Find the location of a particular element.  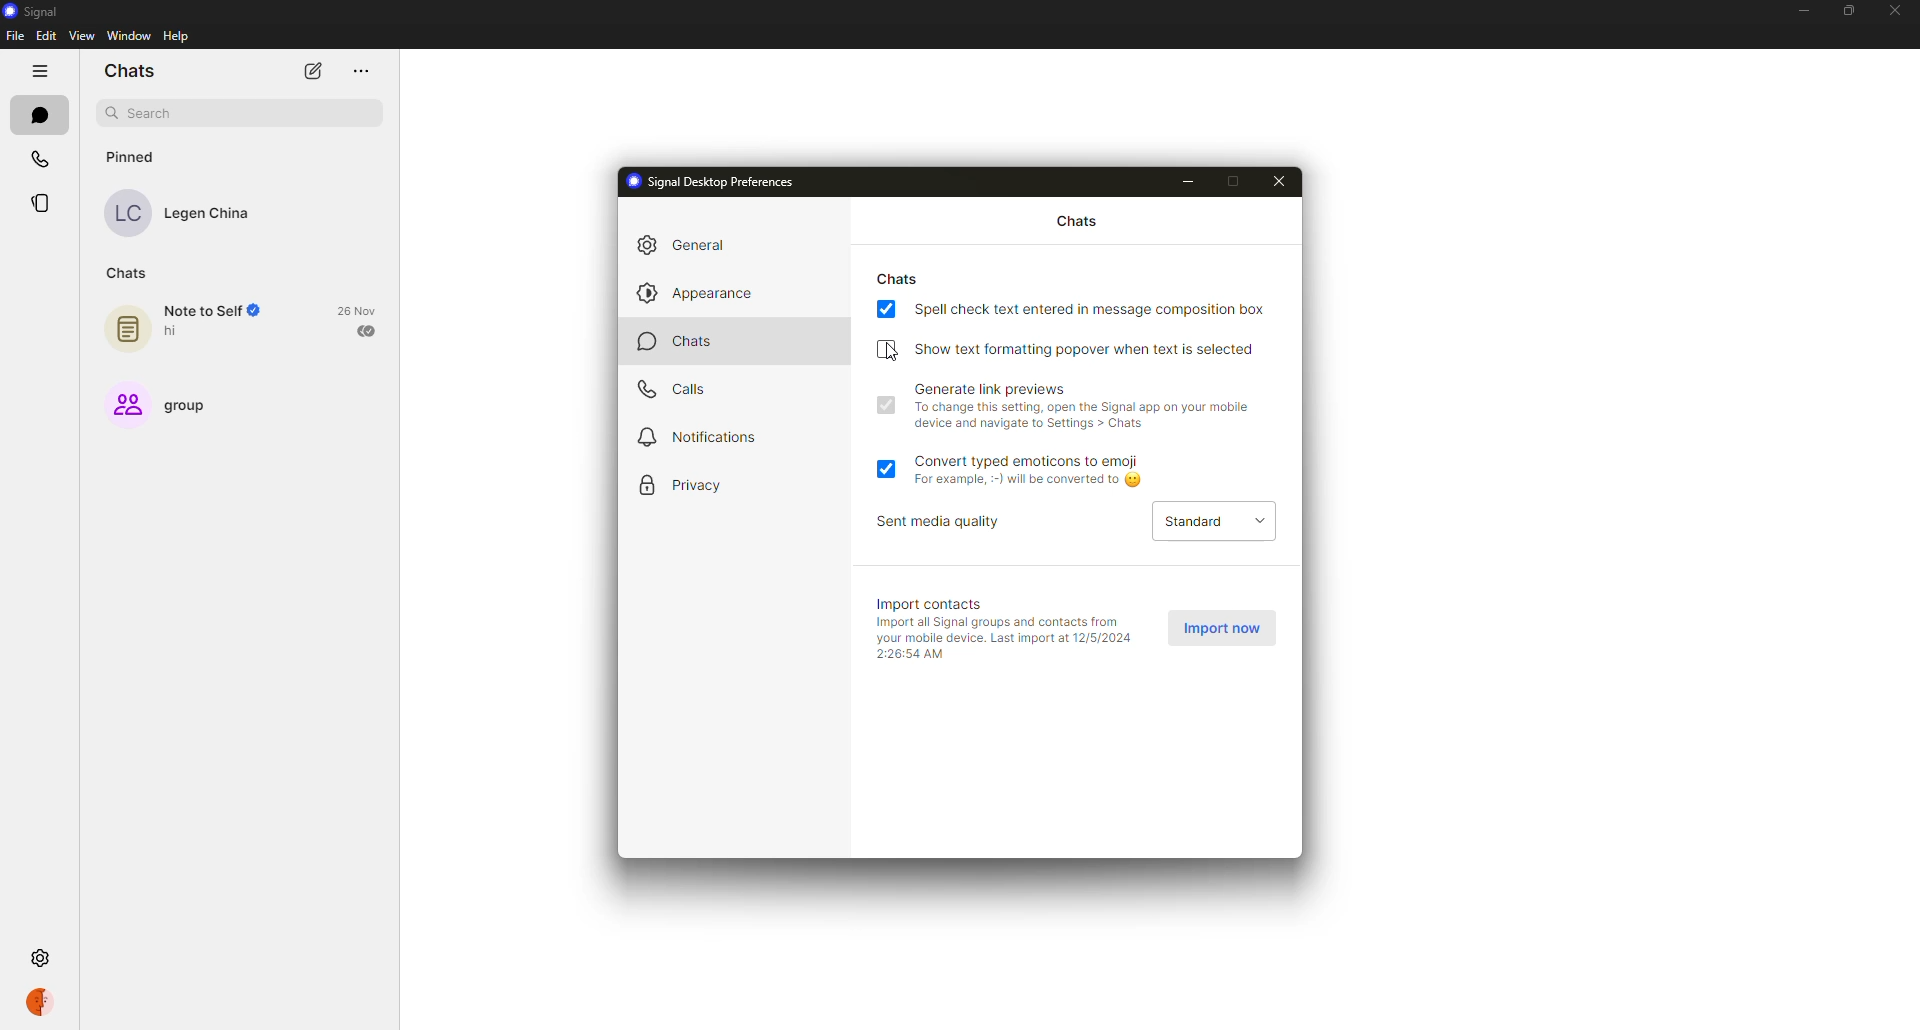

sent media quality is located at coordinates (948, 522).